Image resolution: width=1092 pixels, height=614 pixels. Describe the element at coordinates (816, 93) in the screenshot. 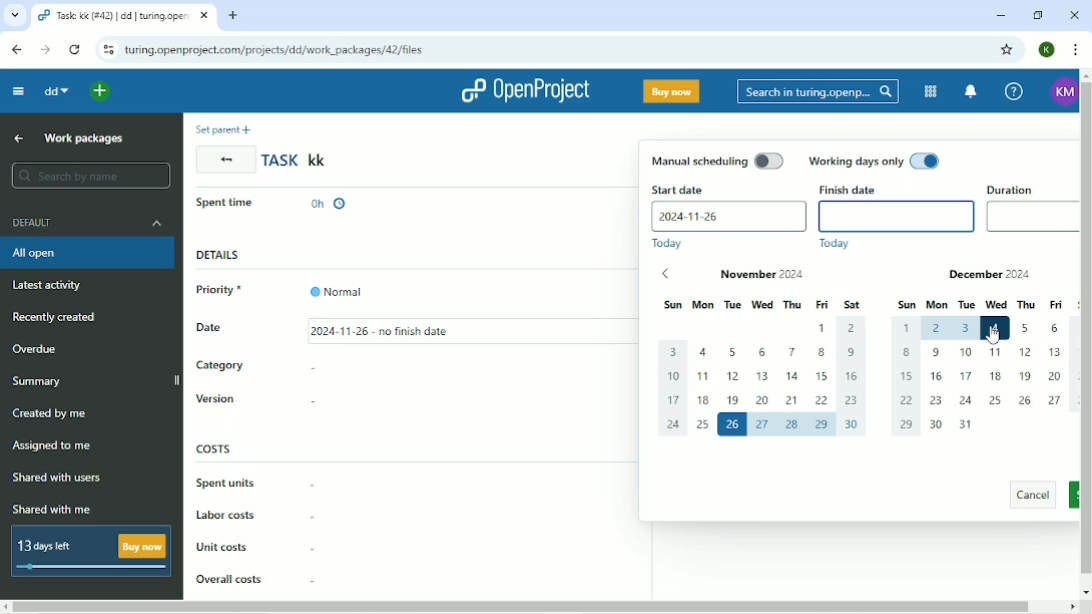

I see `Search in turing.openprojects.com` at that location.